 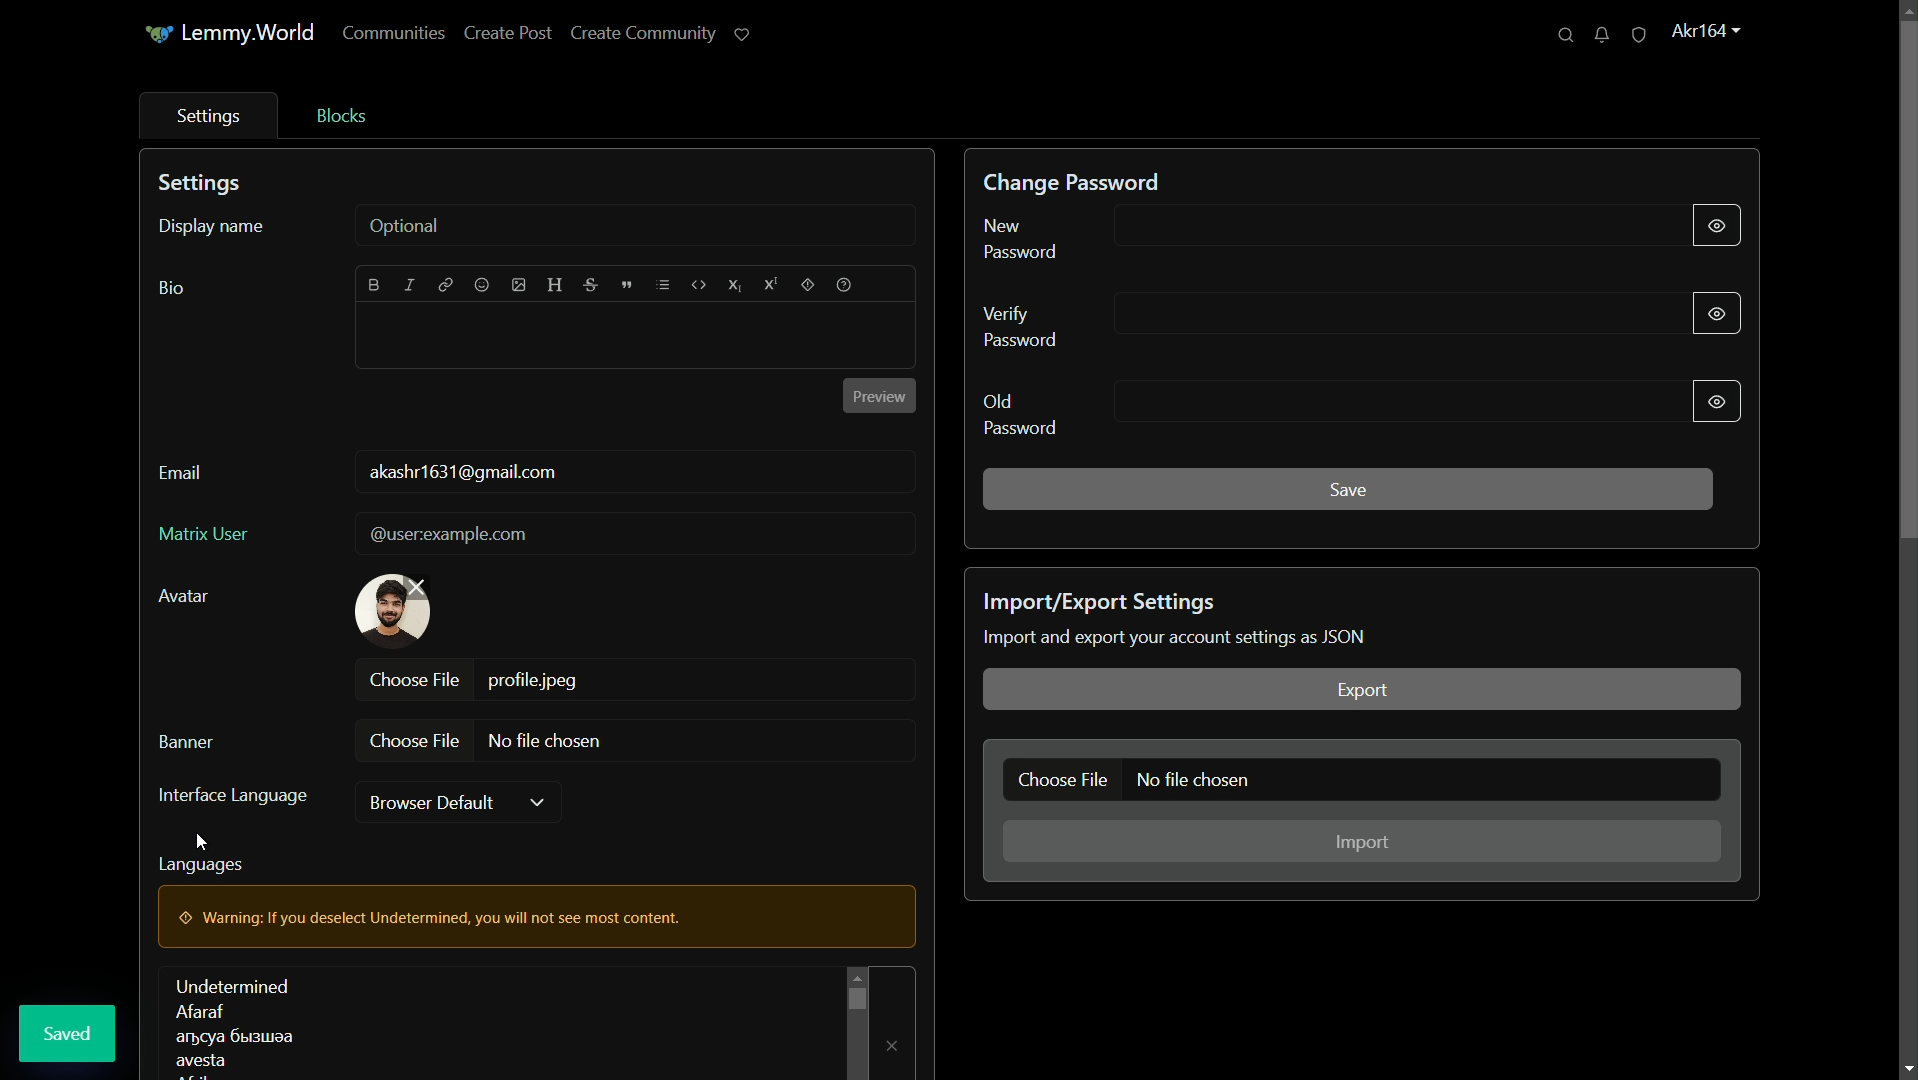 I want to click on scroll bar, so click(x=855, y=997).